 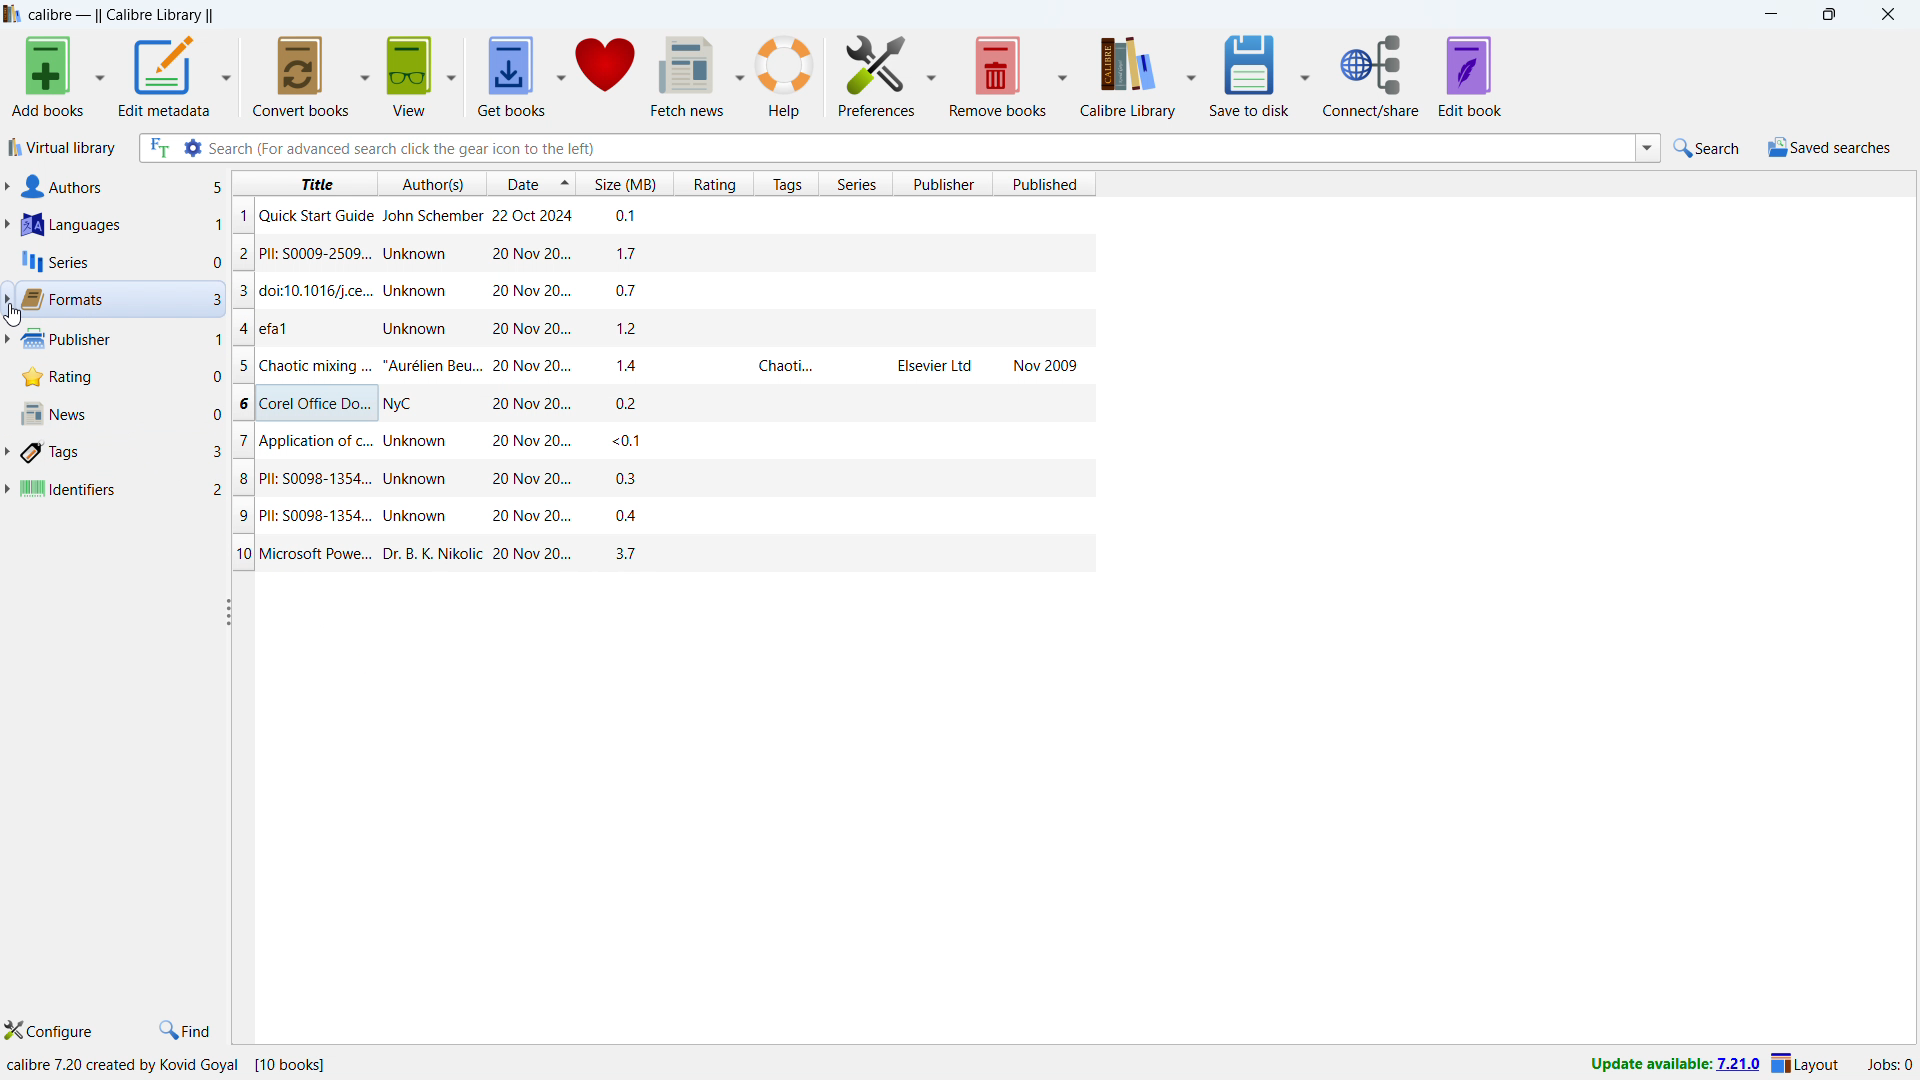 I want to click on edit metadata, so click(x=164, y=76).